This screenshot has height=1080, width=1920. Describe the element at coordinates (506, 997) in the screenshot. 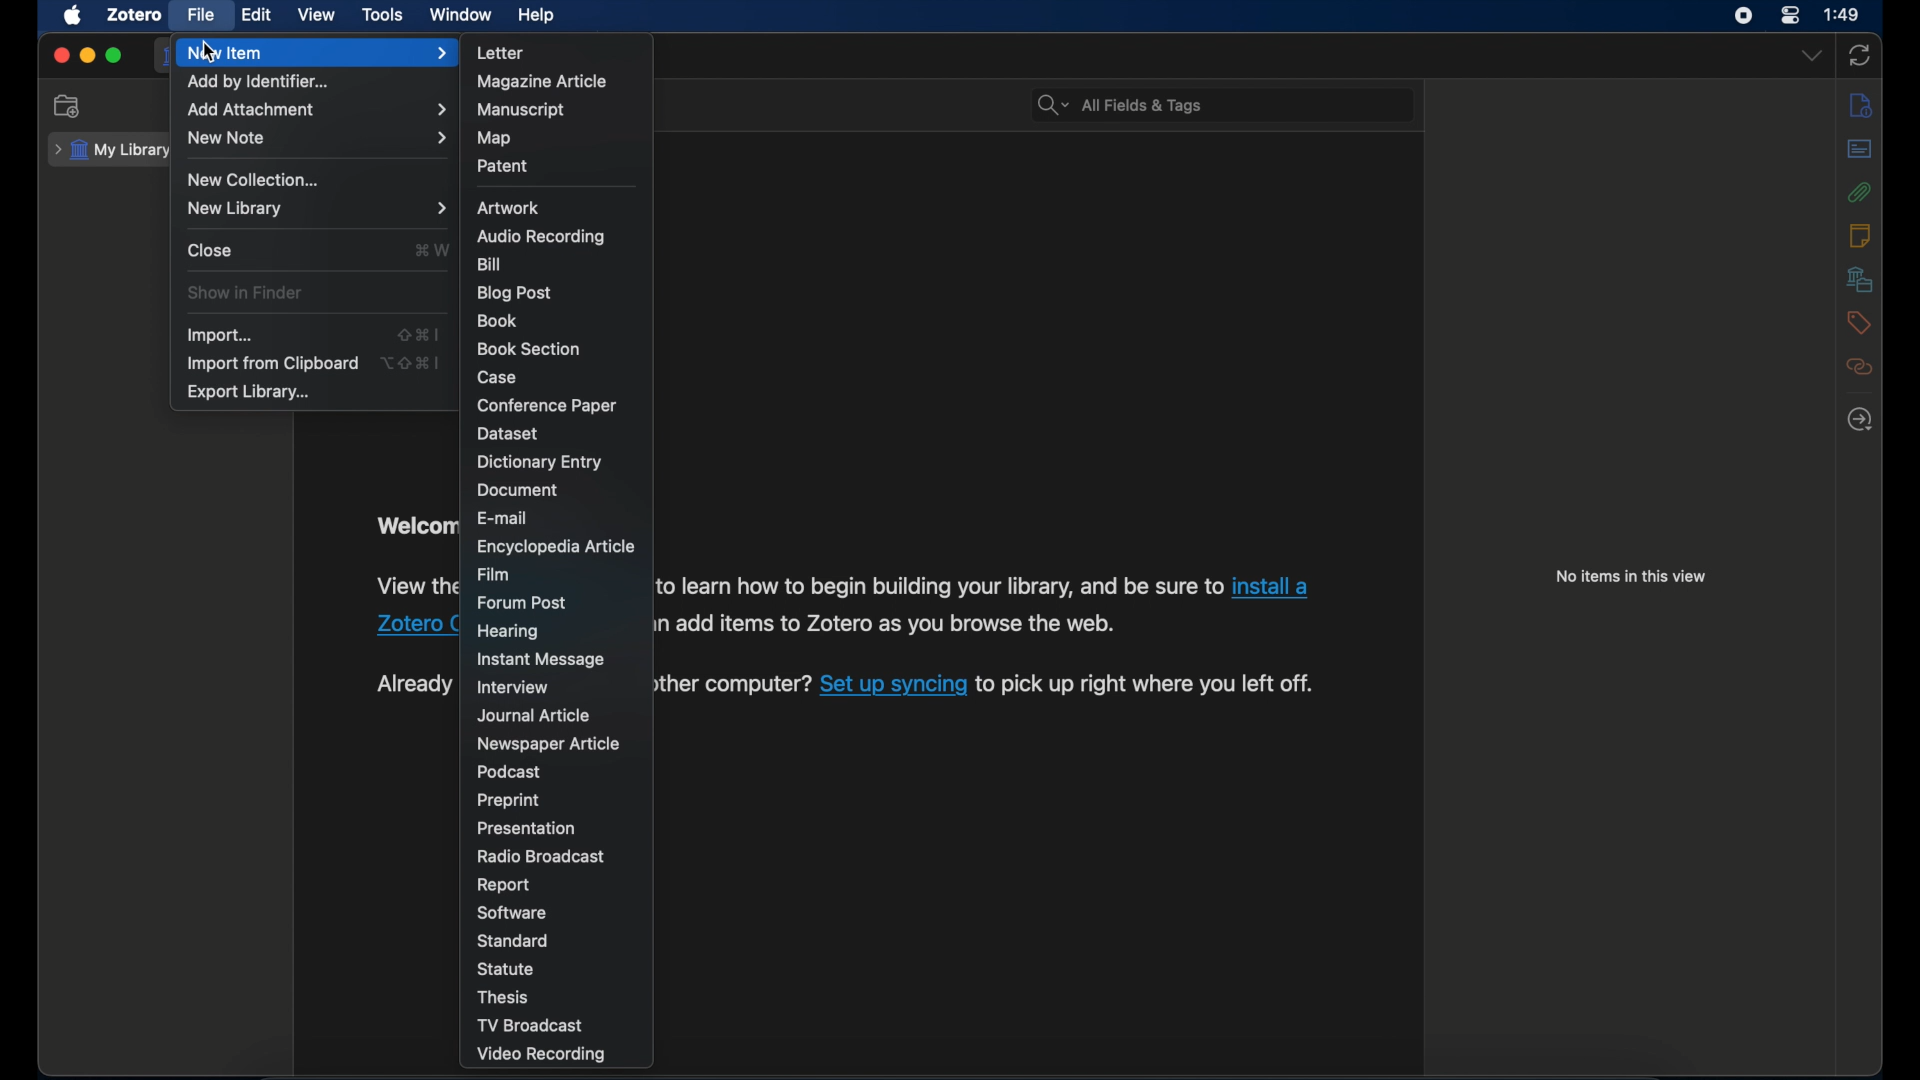

I see `thesis` at that location.